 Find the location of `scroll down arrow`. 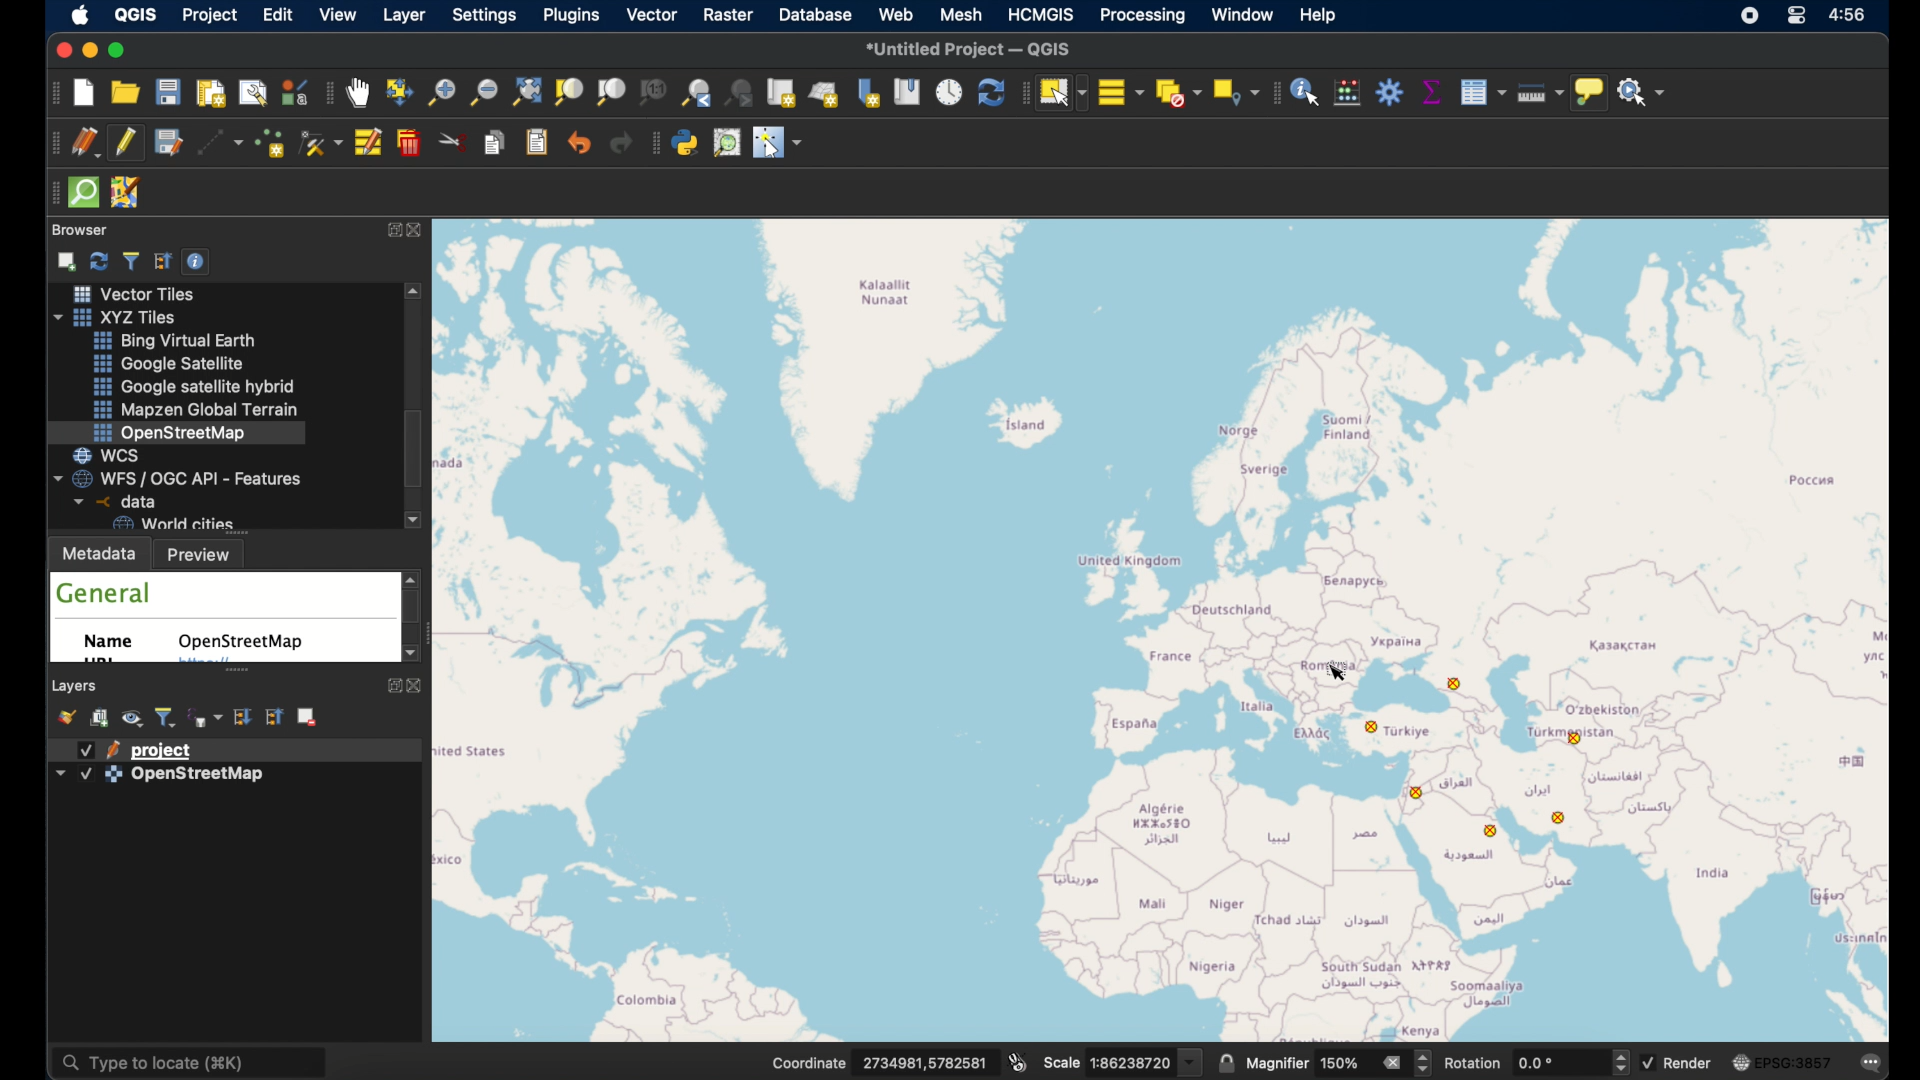

scroll down arrow is located at coordinates (407, 655).